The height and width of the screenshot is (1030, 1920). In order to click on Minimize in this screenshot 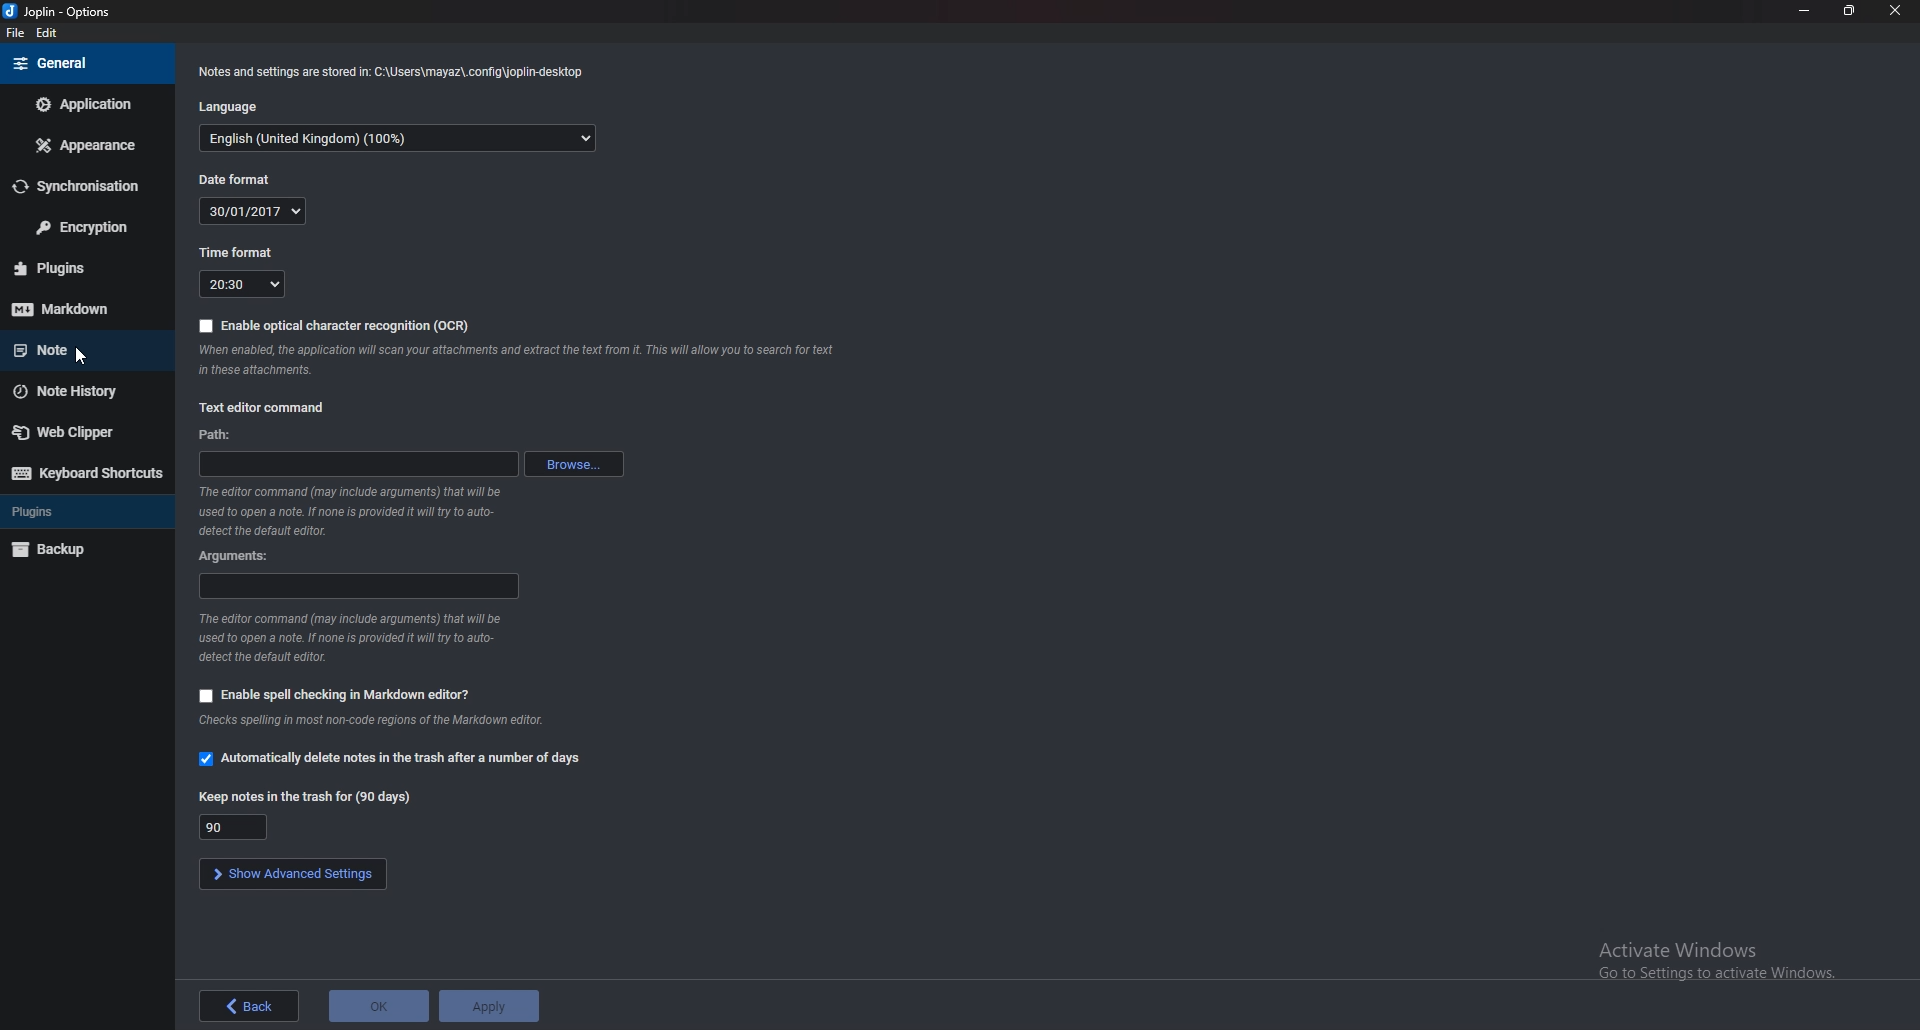, I will do `click(1804, 10)`.